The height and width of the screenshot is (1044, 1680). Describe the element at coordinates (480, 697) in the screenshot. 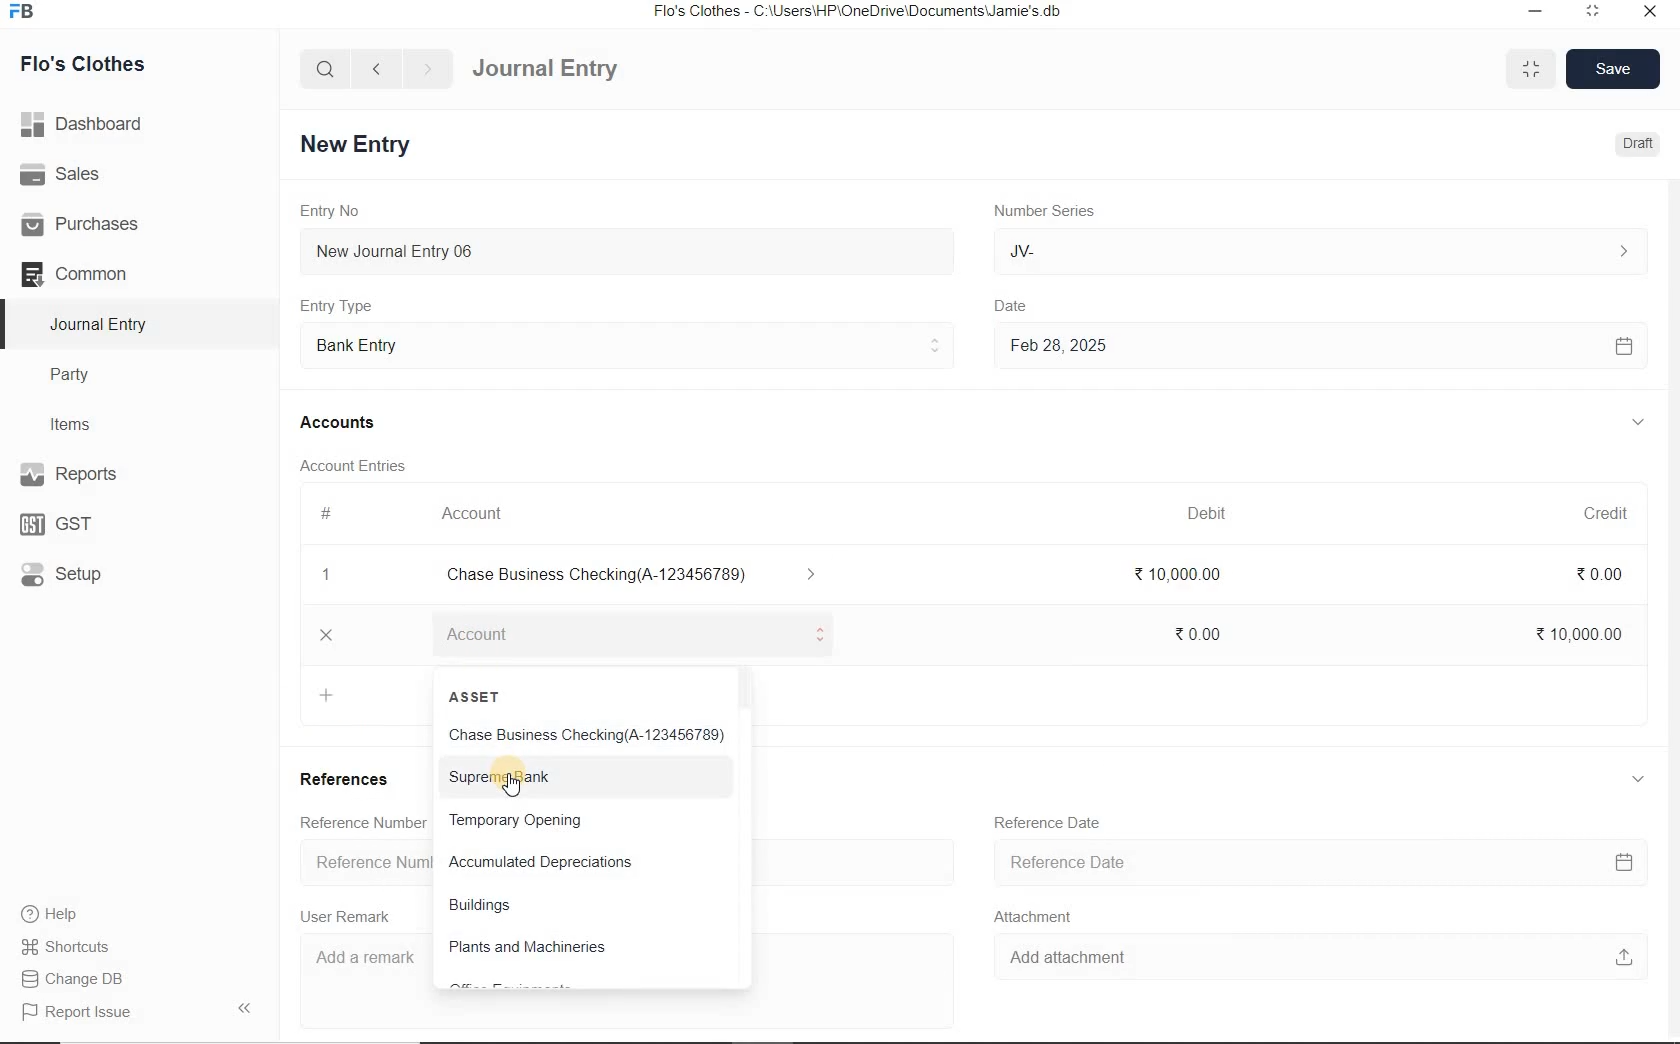

I see `ASSET` at that location.